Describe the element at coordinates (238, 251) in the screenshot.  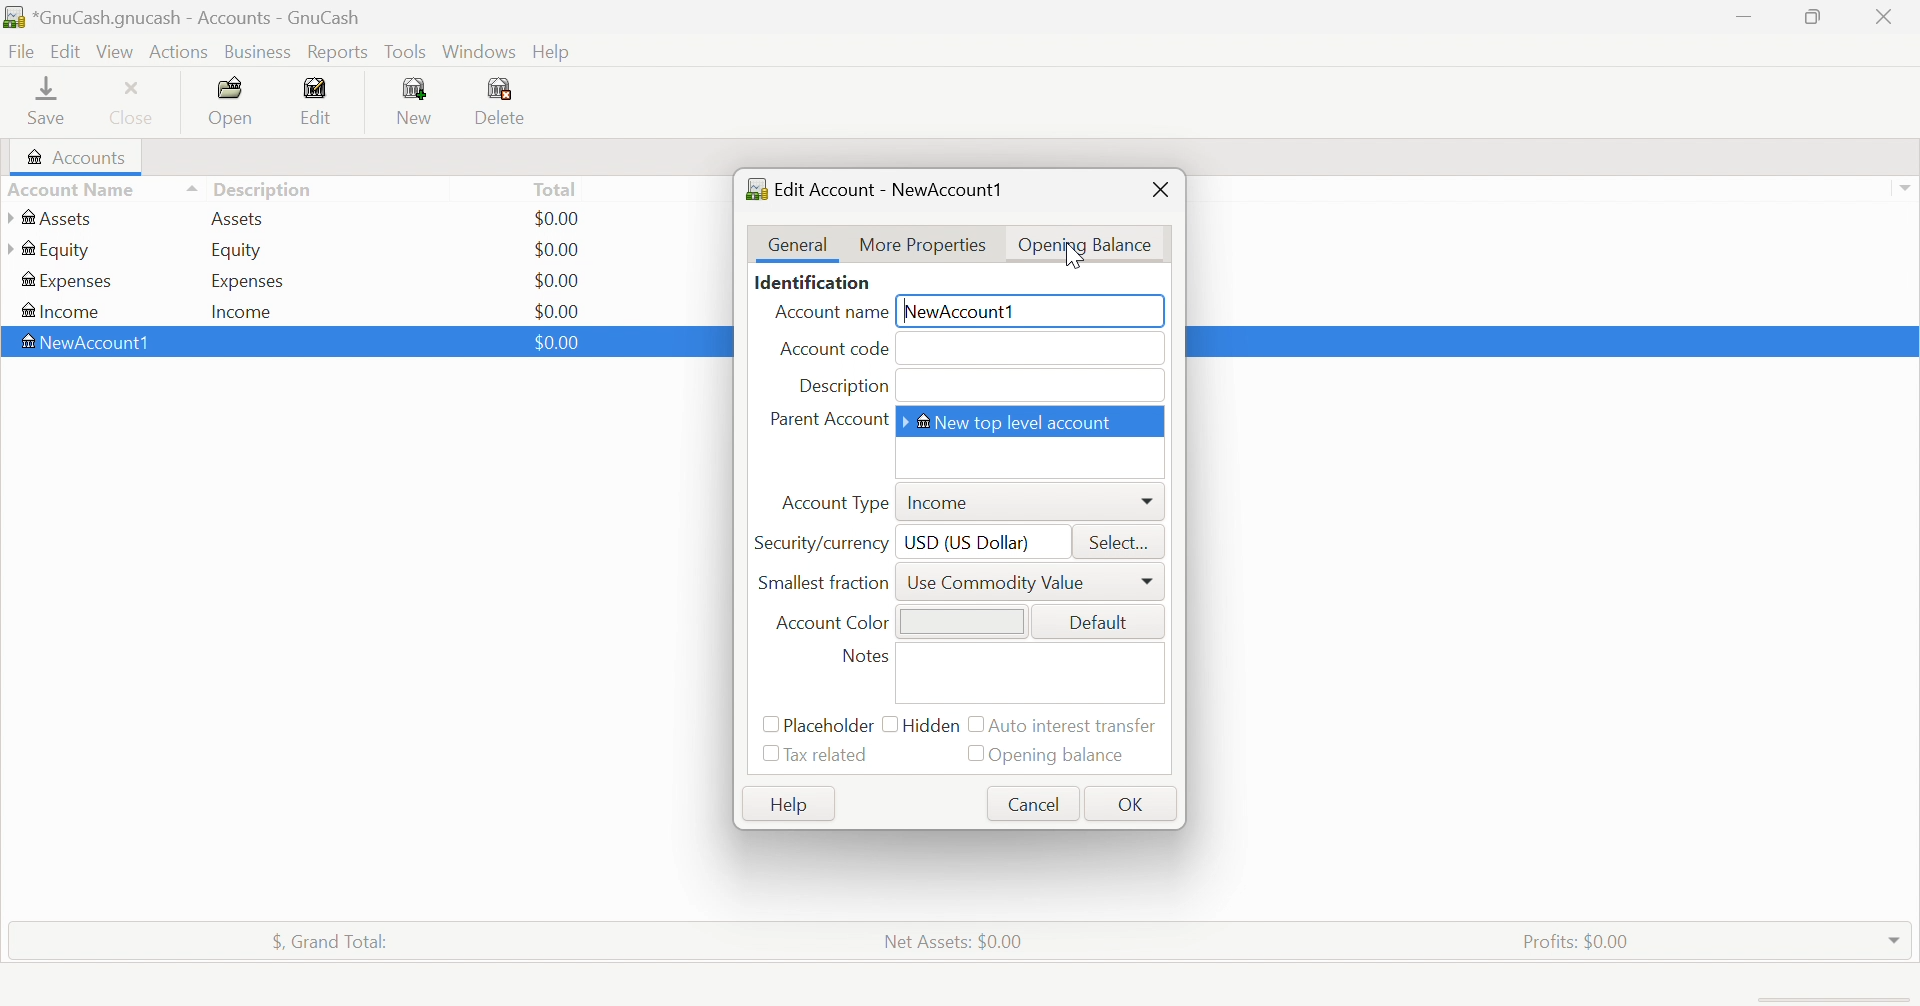
I see `Equity` at that location.